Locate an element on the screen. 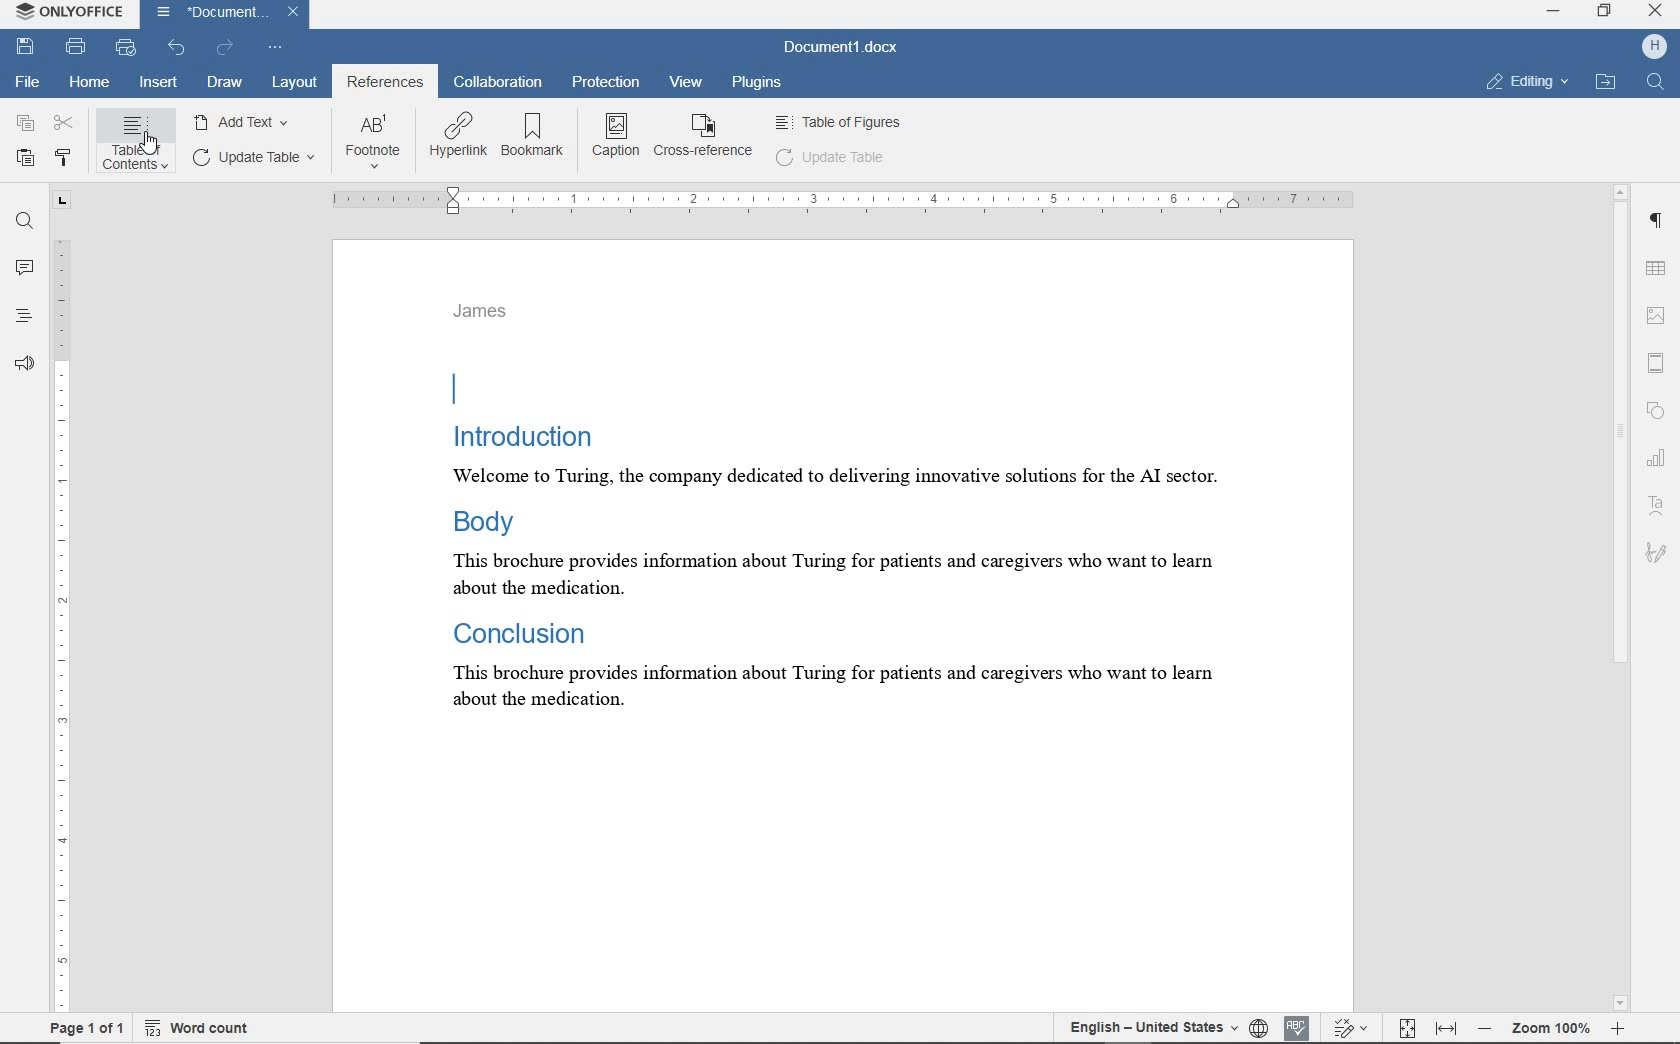 Image resolution: width=1680 pixels, height=1044 pixels. ruler is located at coordinates (61, 597).